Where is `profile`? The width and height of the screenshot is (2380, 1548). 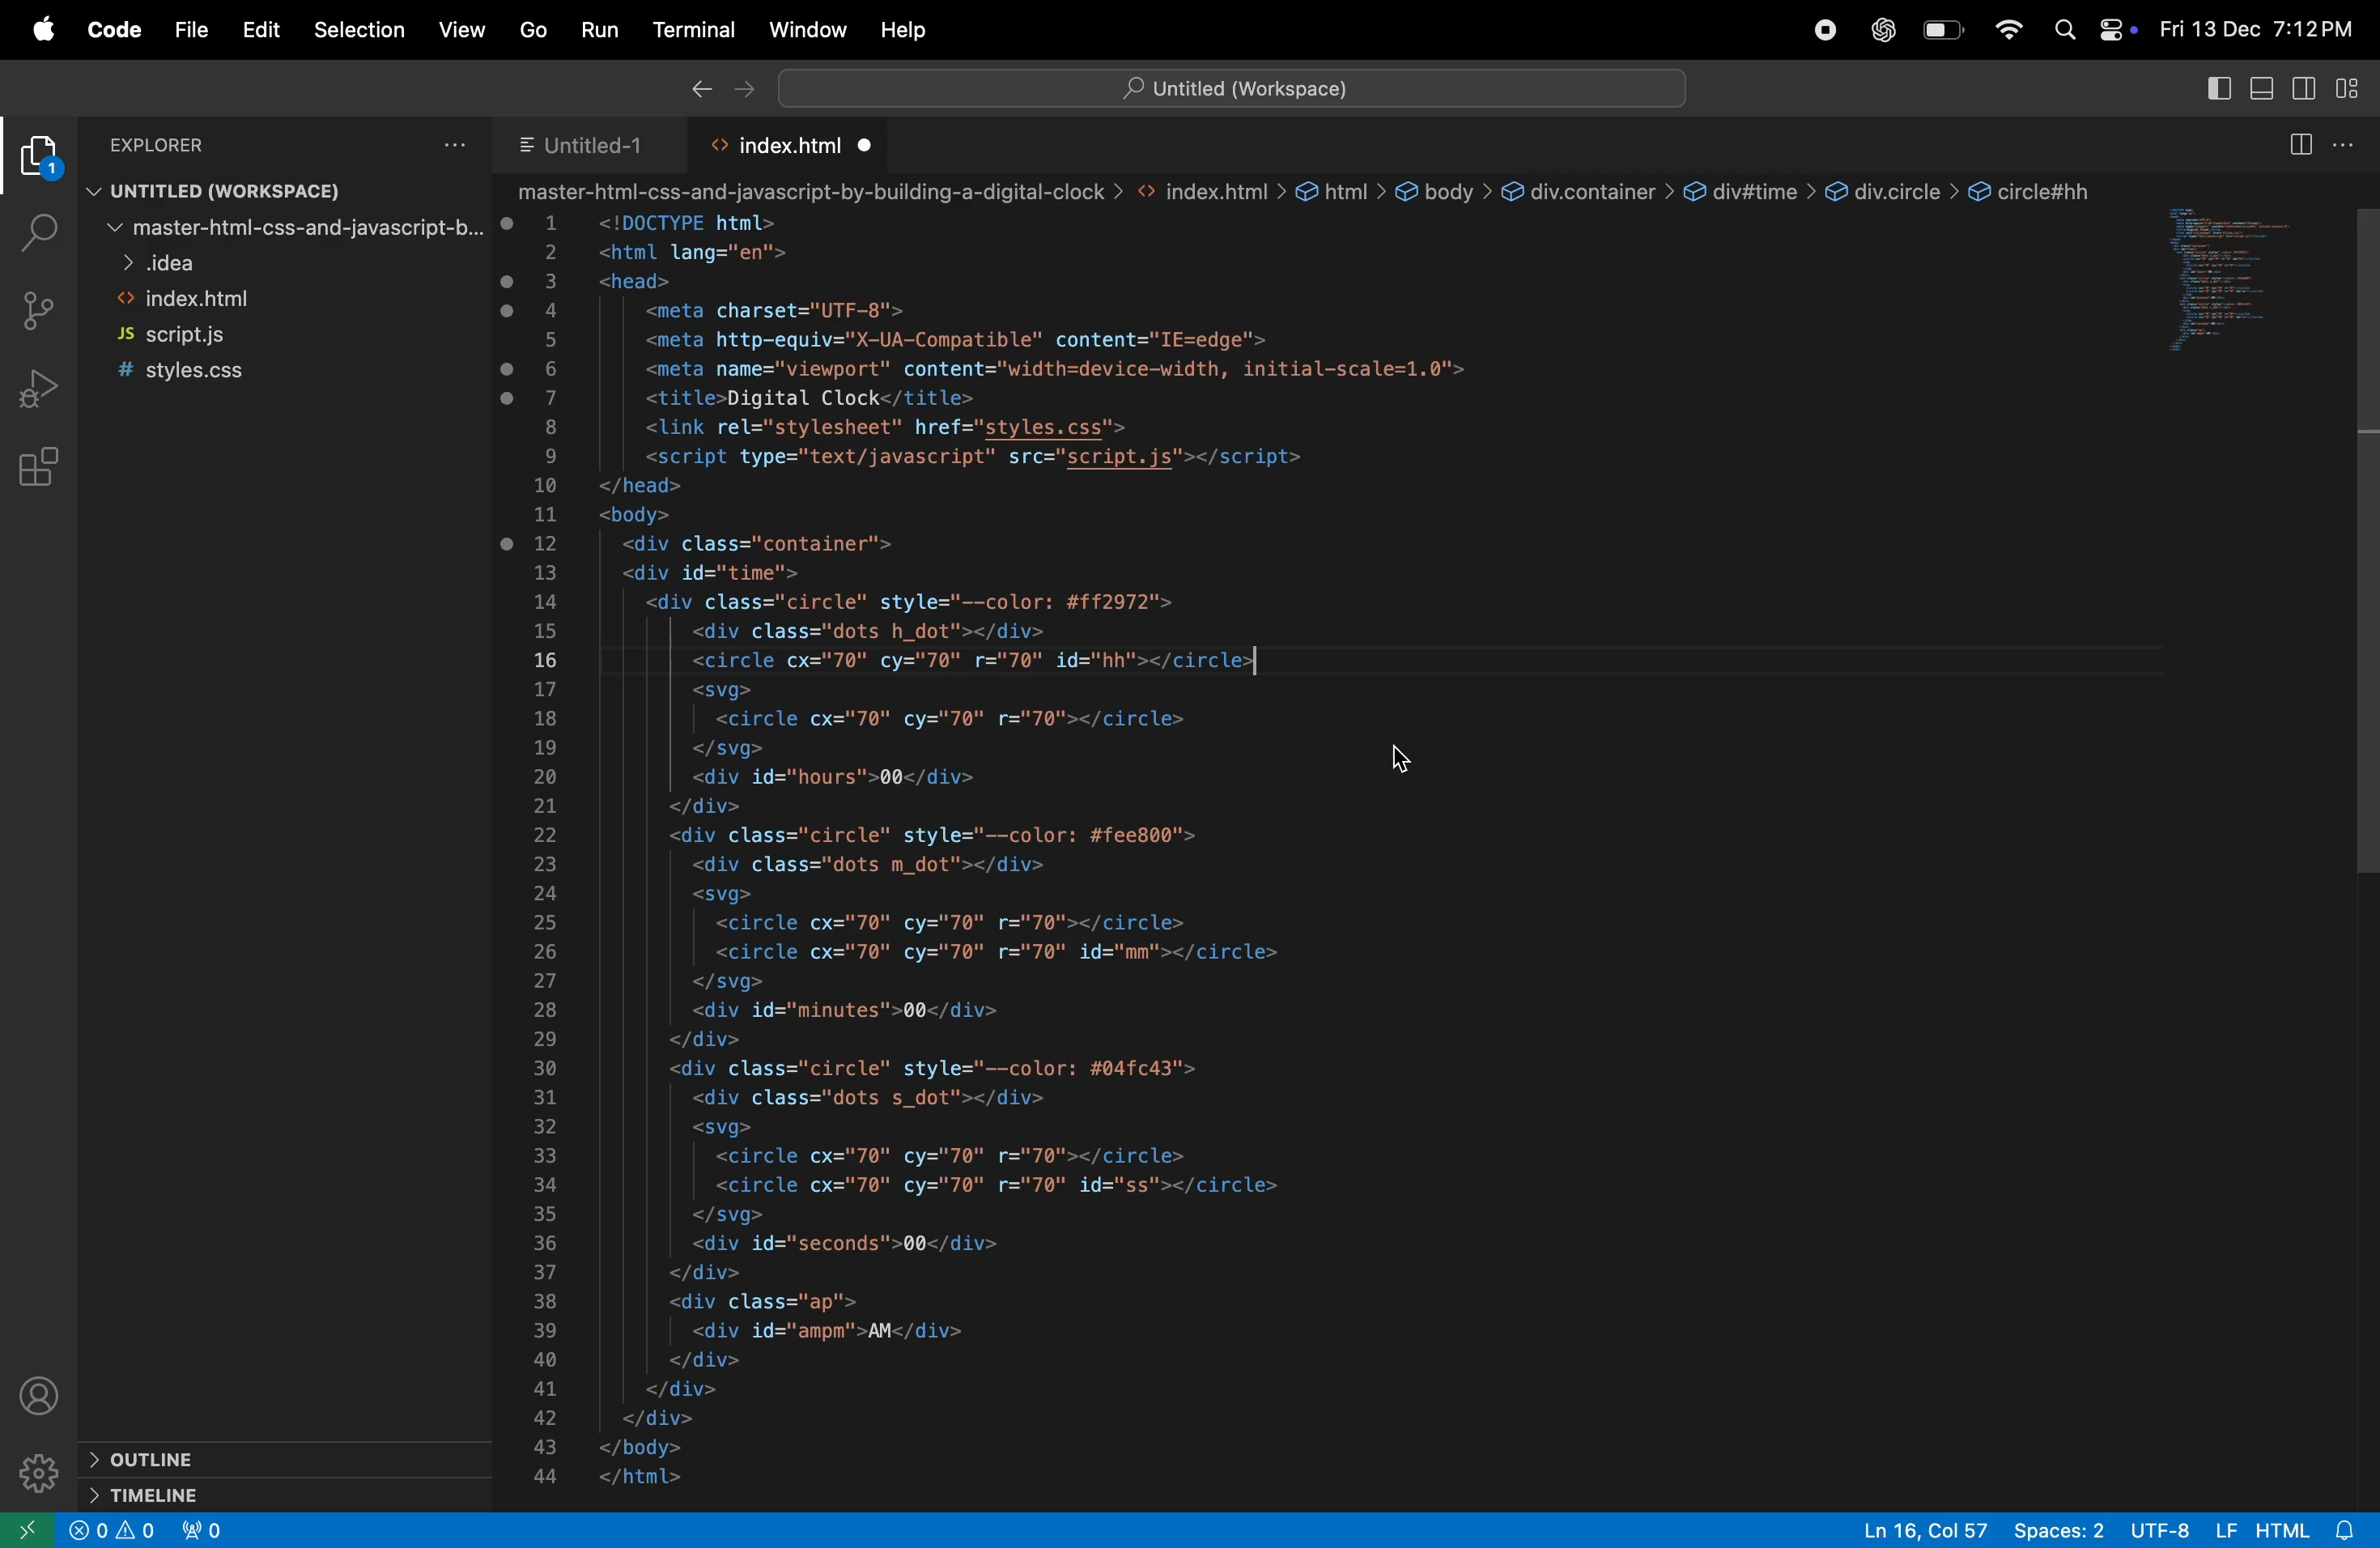
profile is located at coordinates (47, 1400).